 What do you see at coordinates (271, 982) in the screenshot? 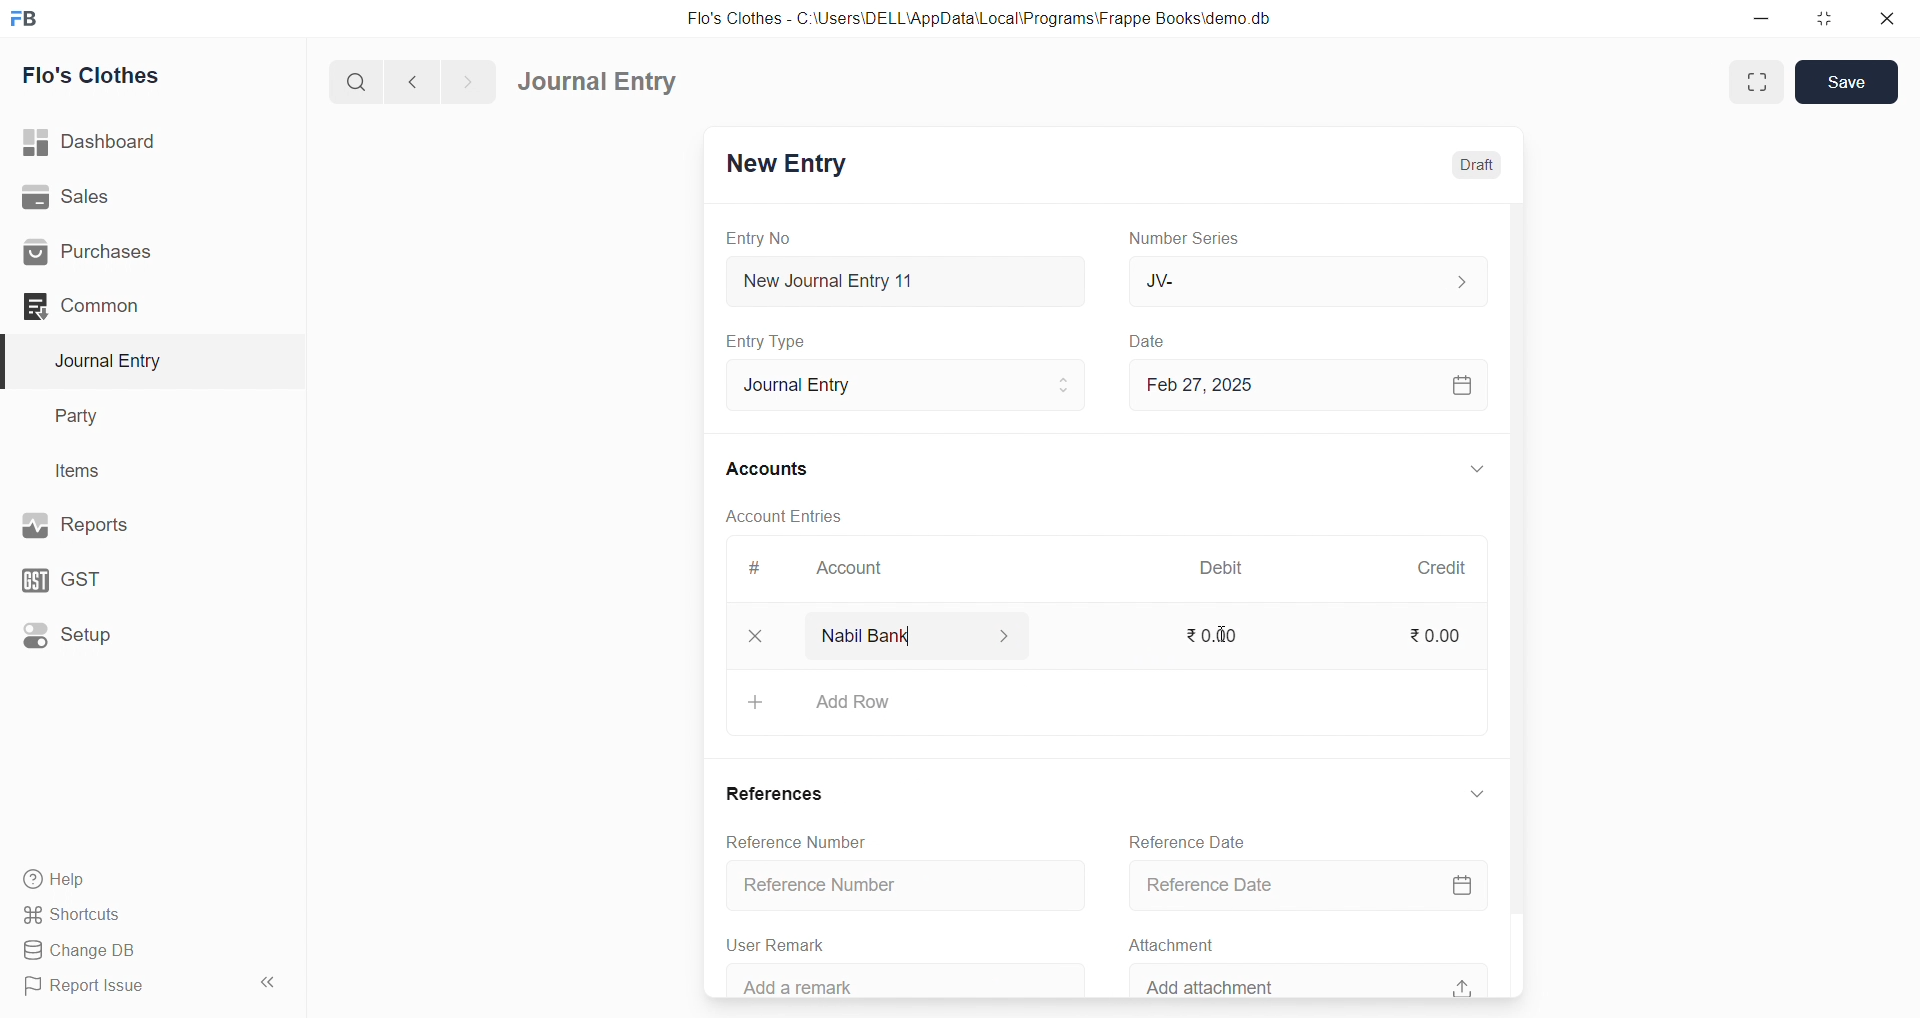
I see `collapse sidebar` at bounding box center [271, 982].